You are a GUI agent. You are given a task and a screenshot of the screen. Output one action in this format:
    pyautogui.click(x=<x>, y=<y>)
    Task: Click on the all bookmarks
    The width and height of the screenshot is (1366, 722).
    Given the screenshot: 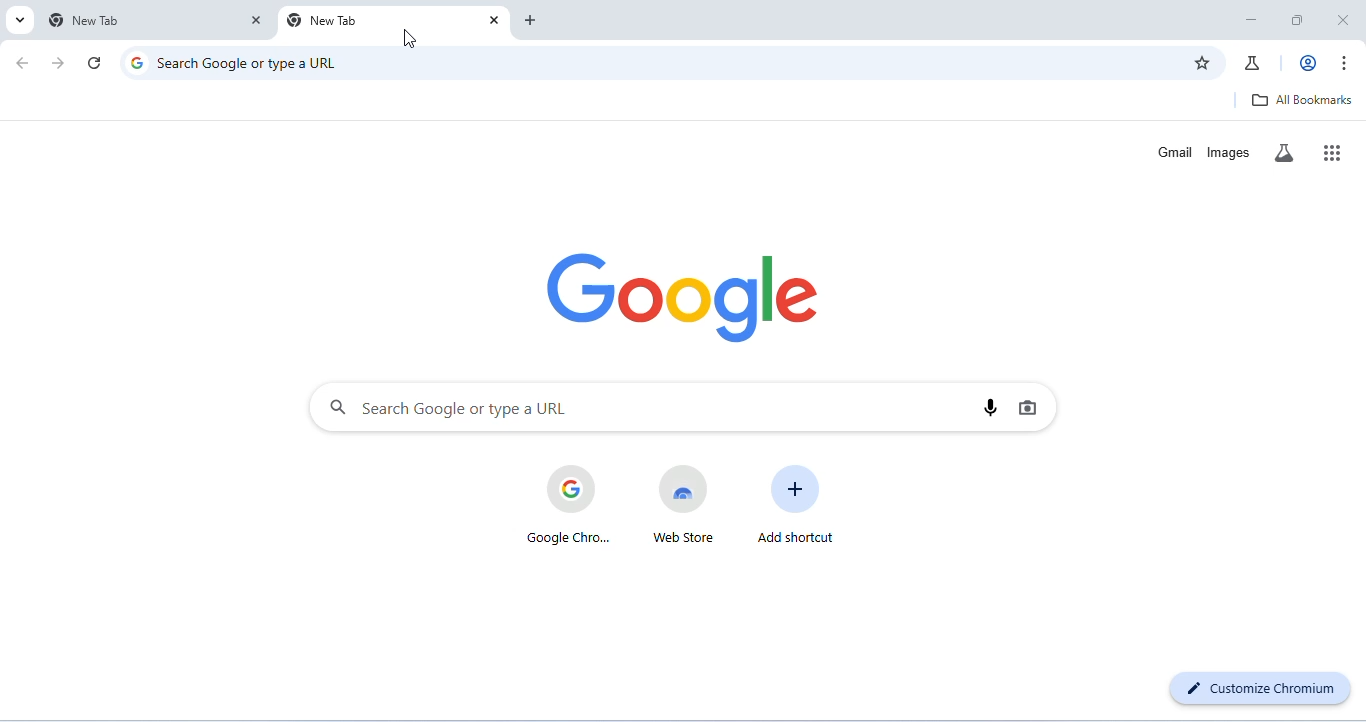 What is the action you would take?
    pyautogui.click(x=1299, y=99)
    